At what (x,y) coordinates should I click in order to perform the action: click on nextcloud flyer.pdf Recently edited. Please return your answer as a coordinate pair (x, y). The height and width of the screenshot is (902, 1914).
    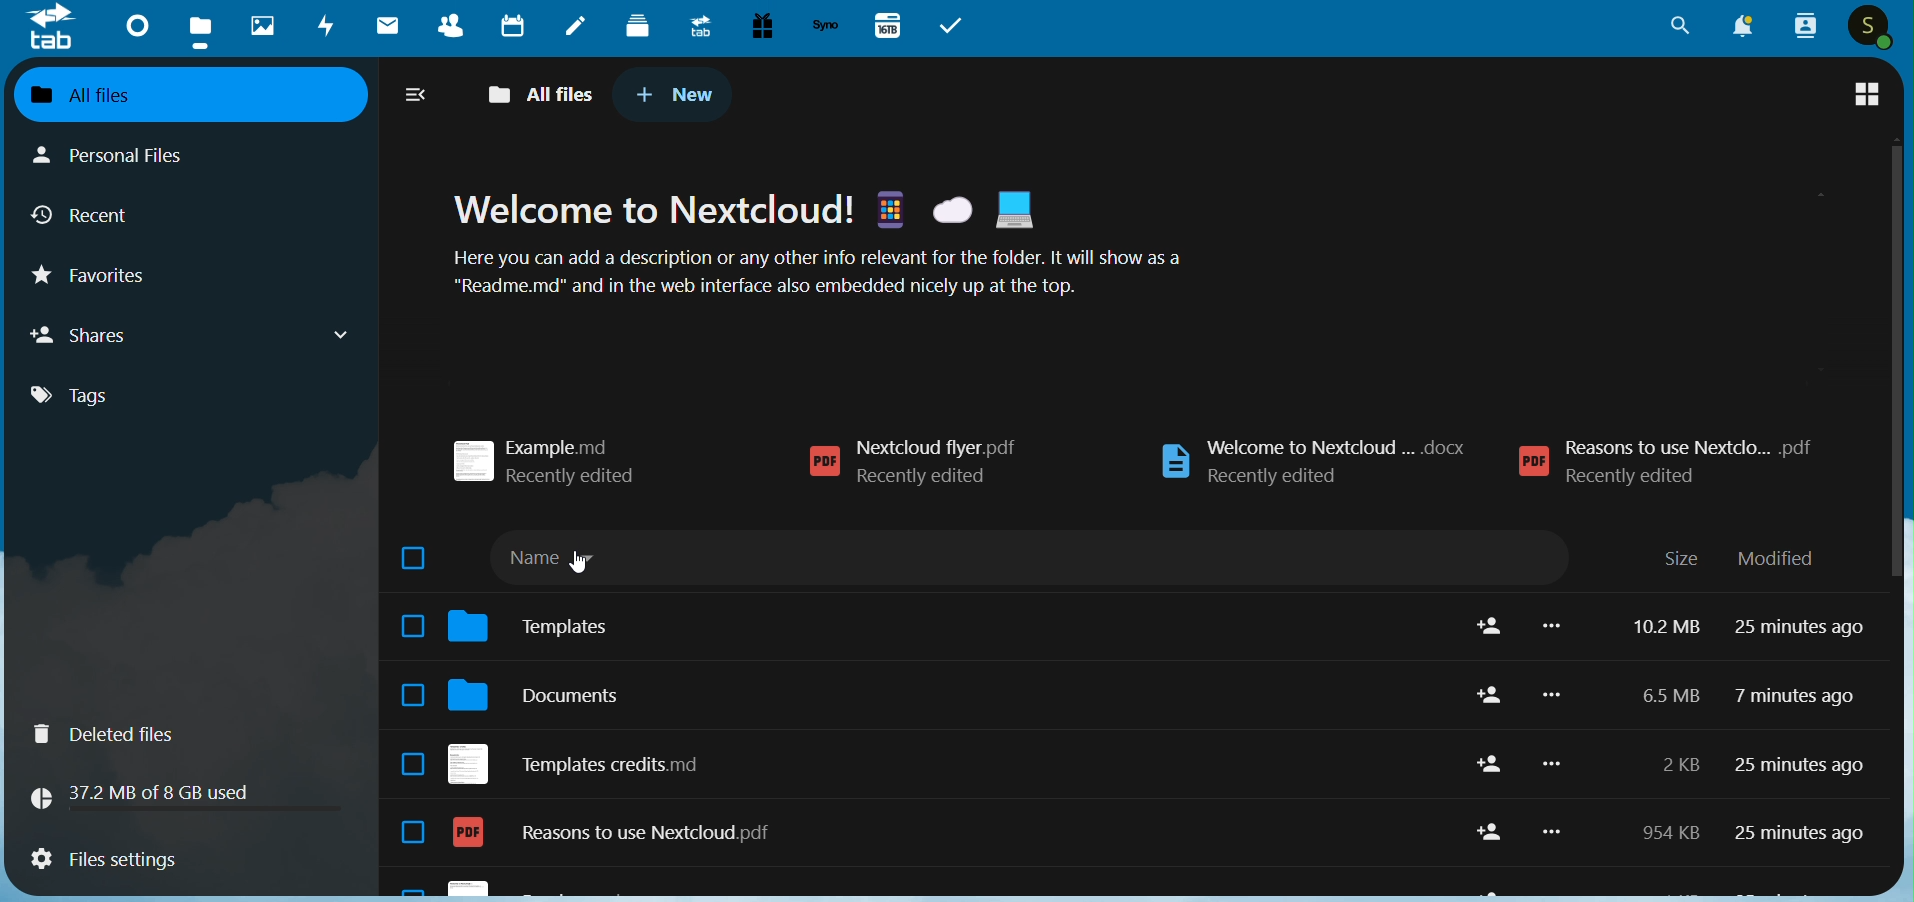
    Looking at the image, I should click on (970, 466).